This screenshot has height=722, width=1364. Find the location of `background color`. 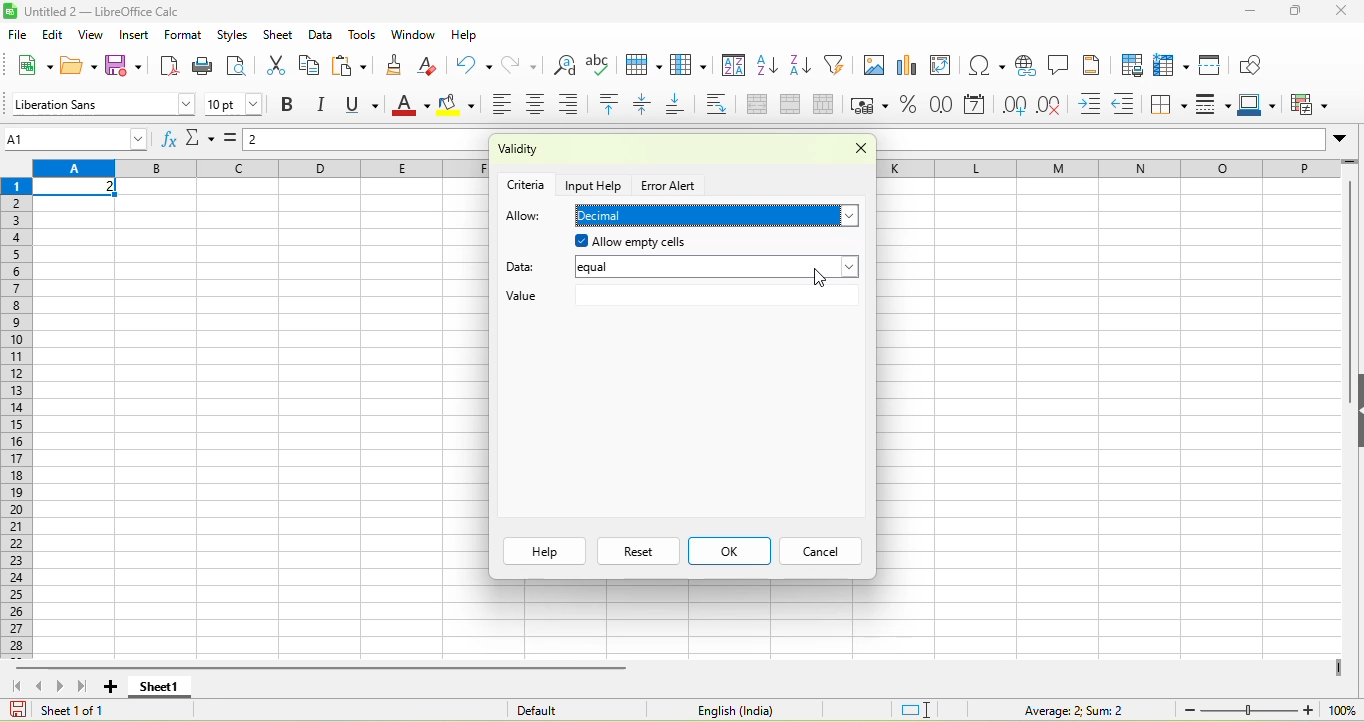

background color is located at coordinates (457, 106).